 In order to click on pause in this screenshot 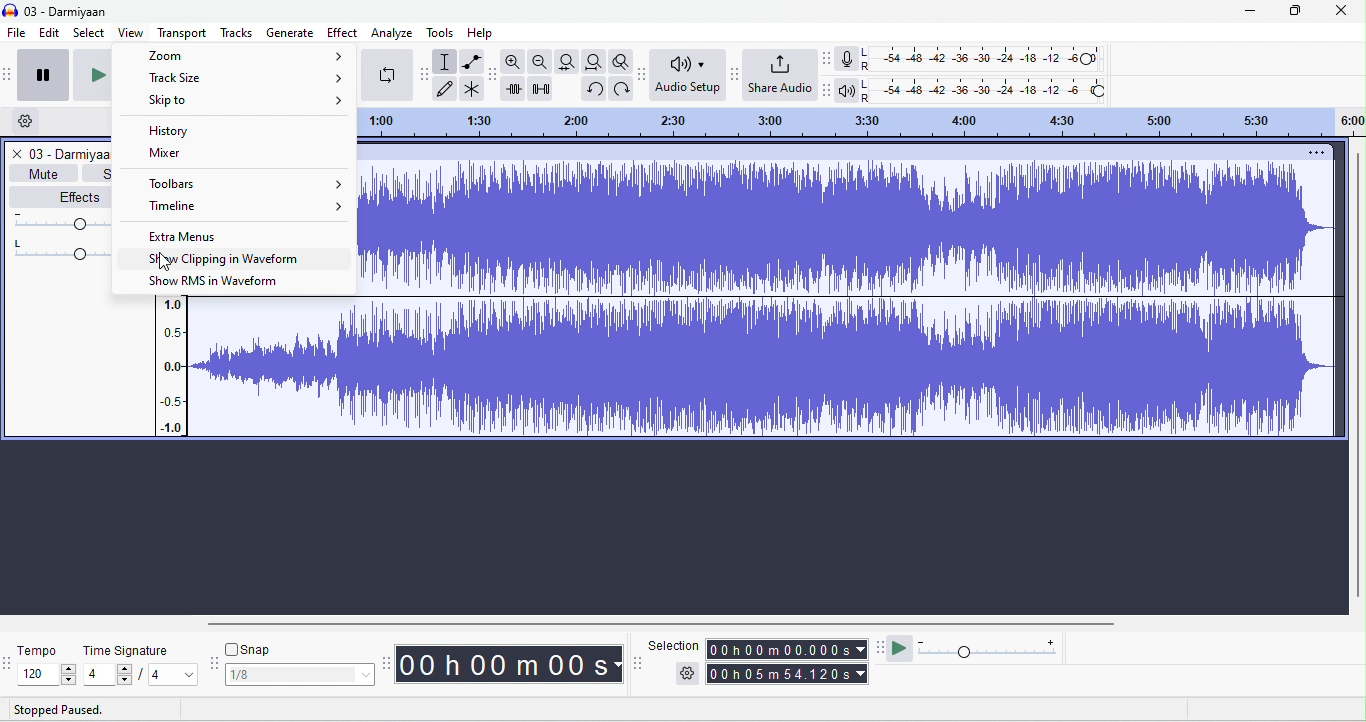, I will do `click(44, 74)`.